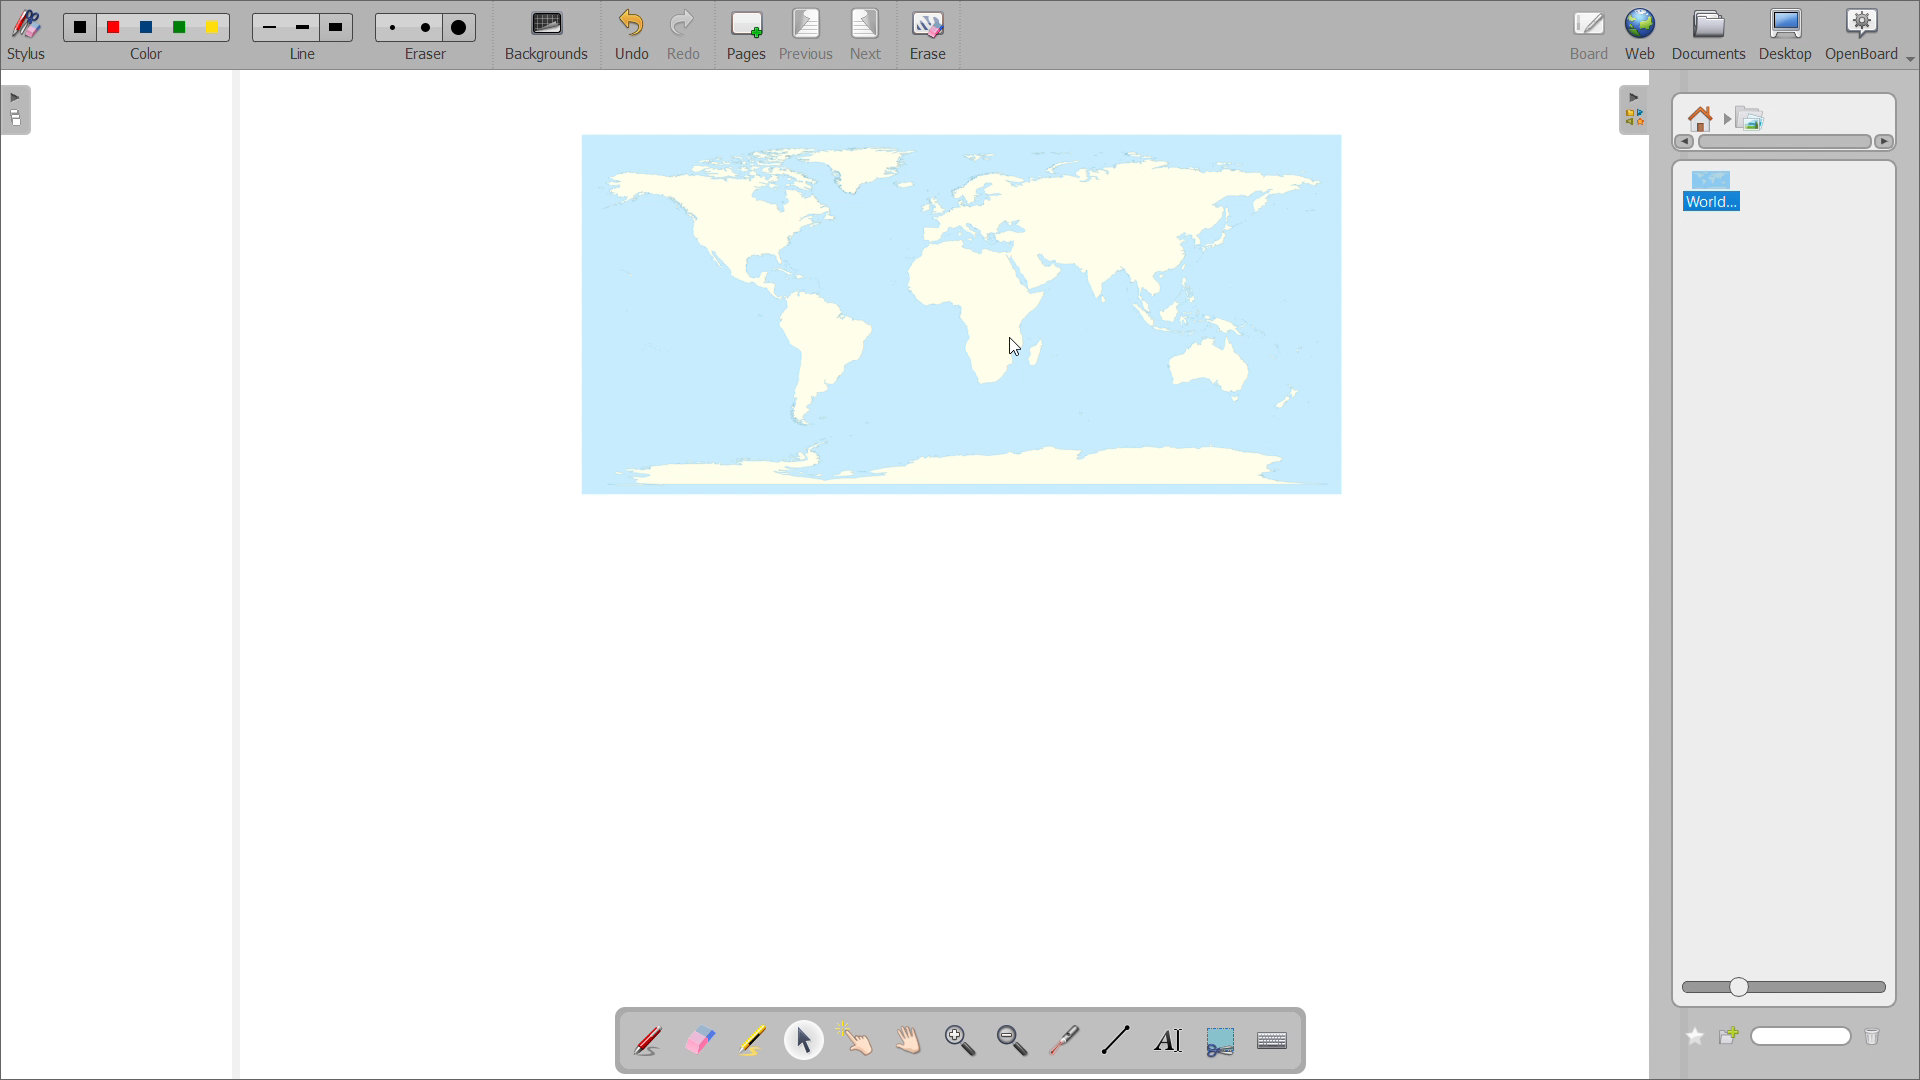  I want to click on image added, so click(965, 315).